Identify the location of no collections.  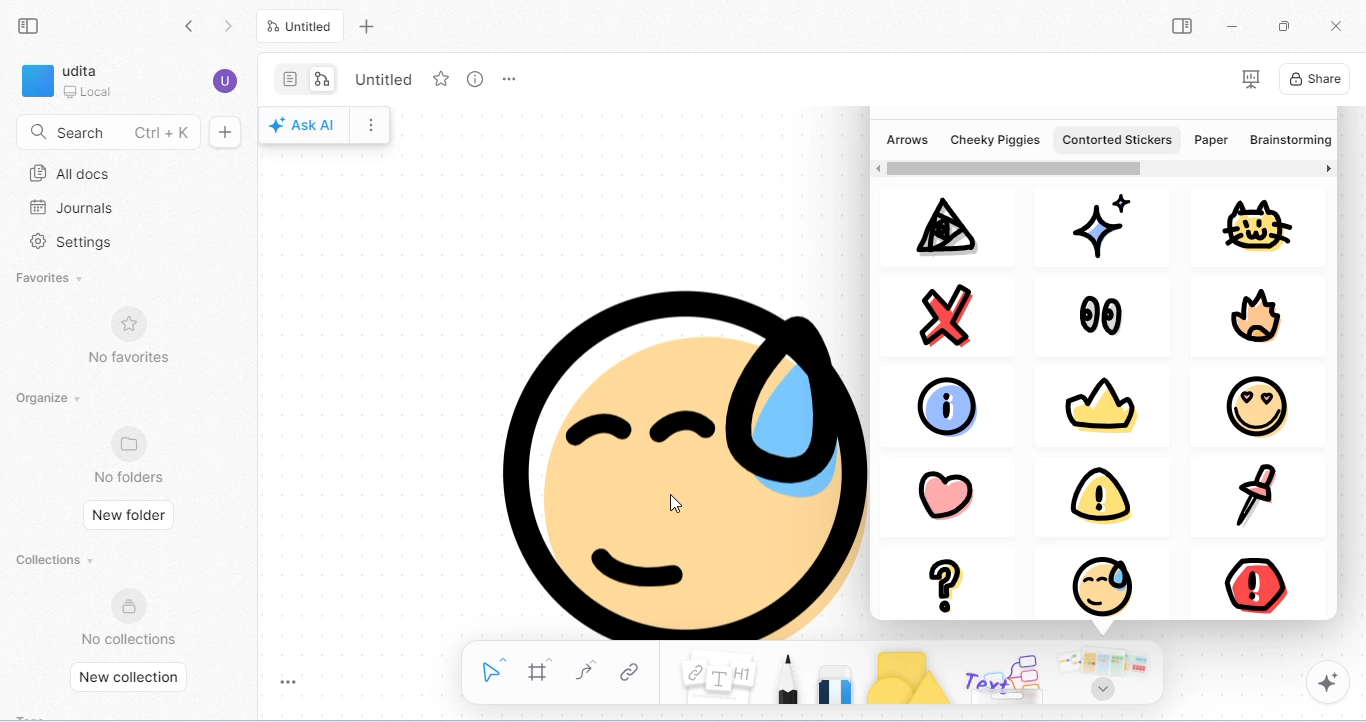
(129, 616).